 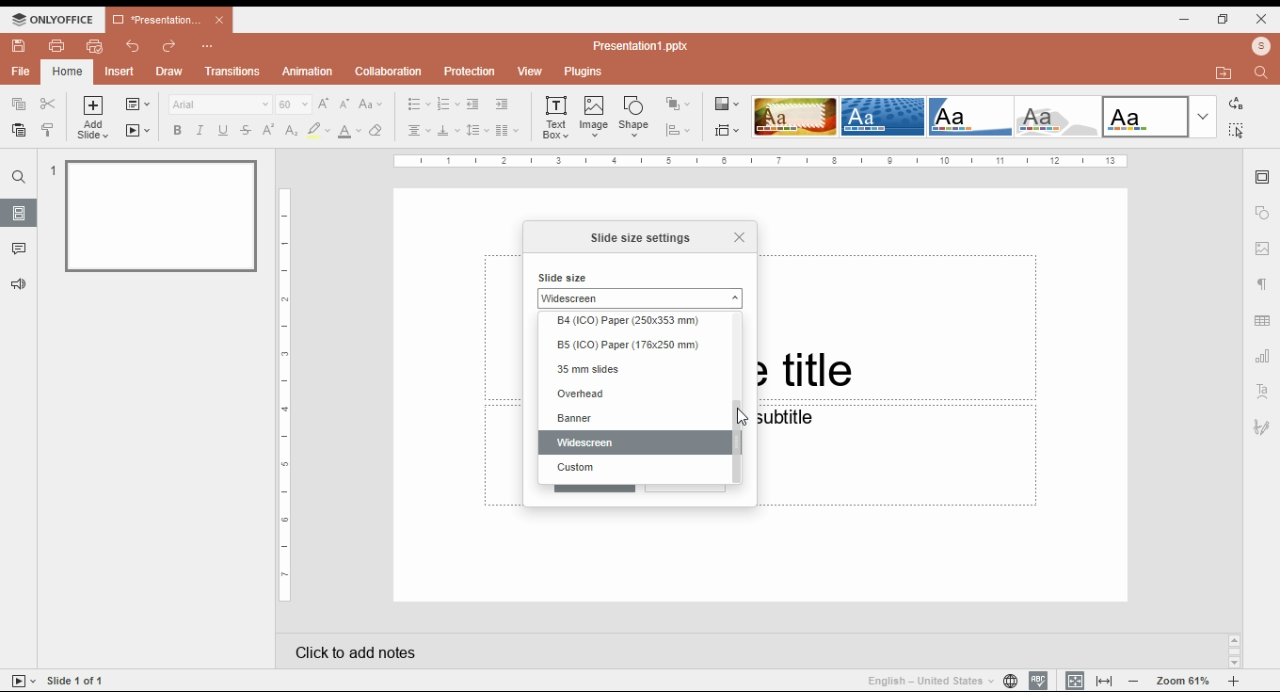 What do you see at coordinates (1264, 356) in the screenshot?
I see `chart settings` at bounding box center [1264, 356].